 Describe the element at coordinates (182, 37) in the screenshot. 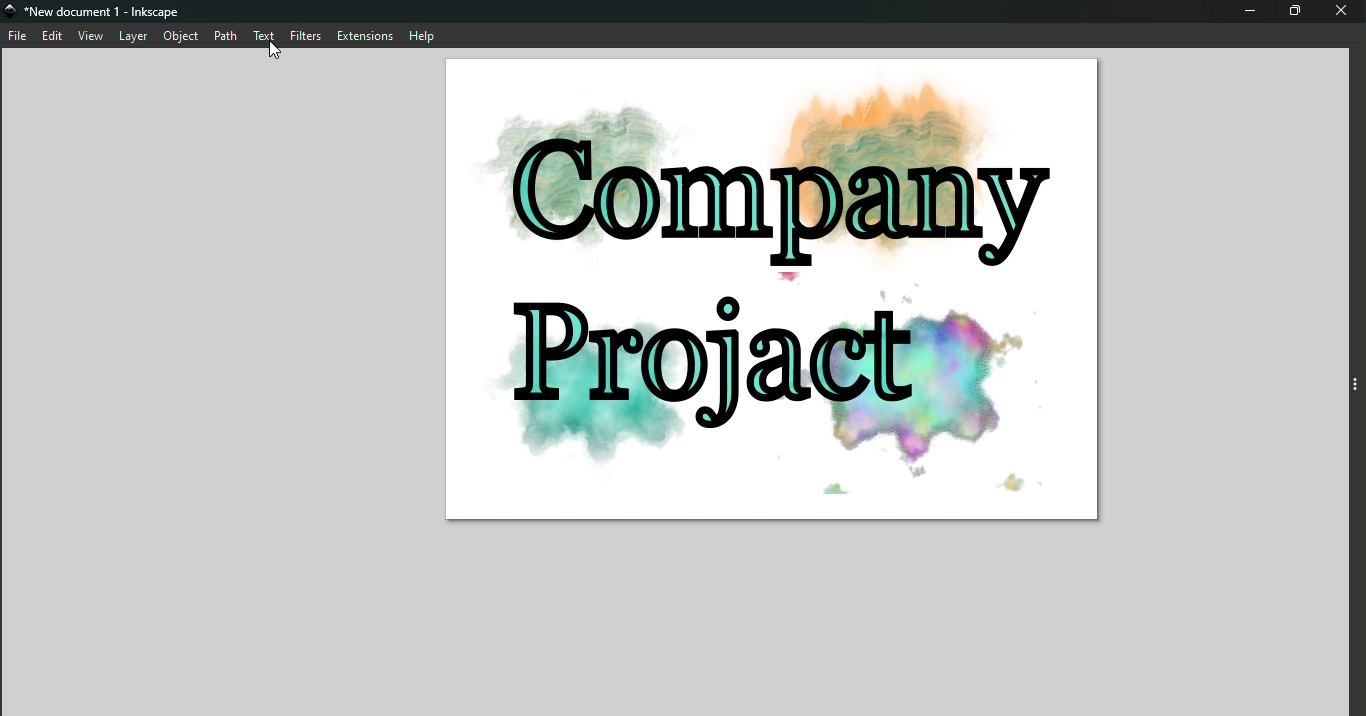

I see `object` at that location.